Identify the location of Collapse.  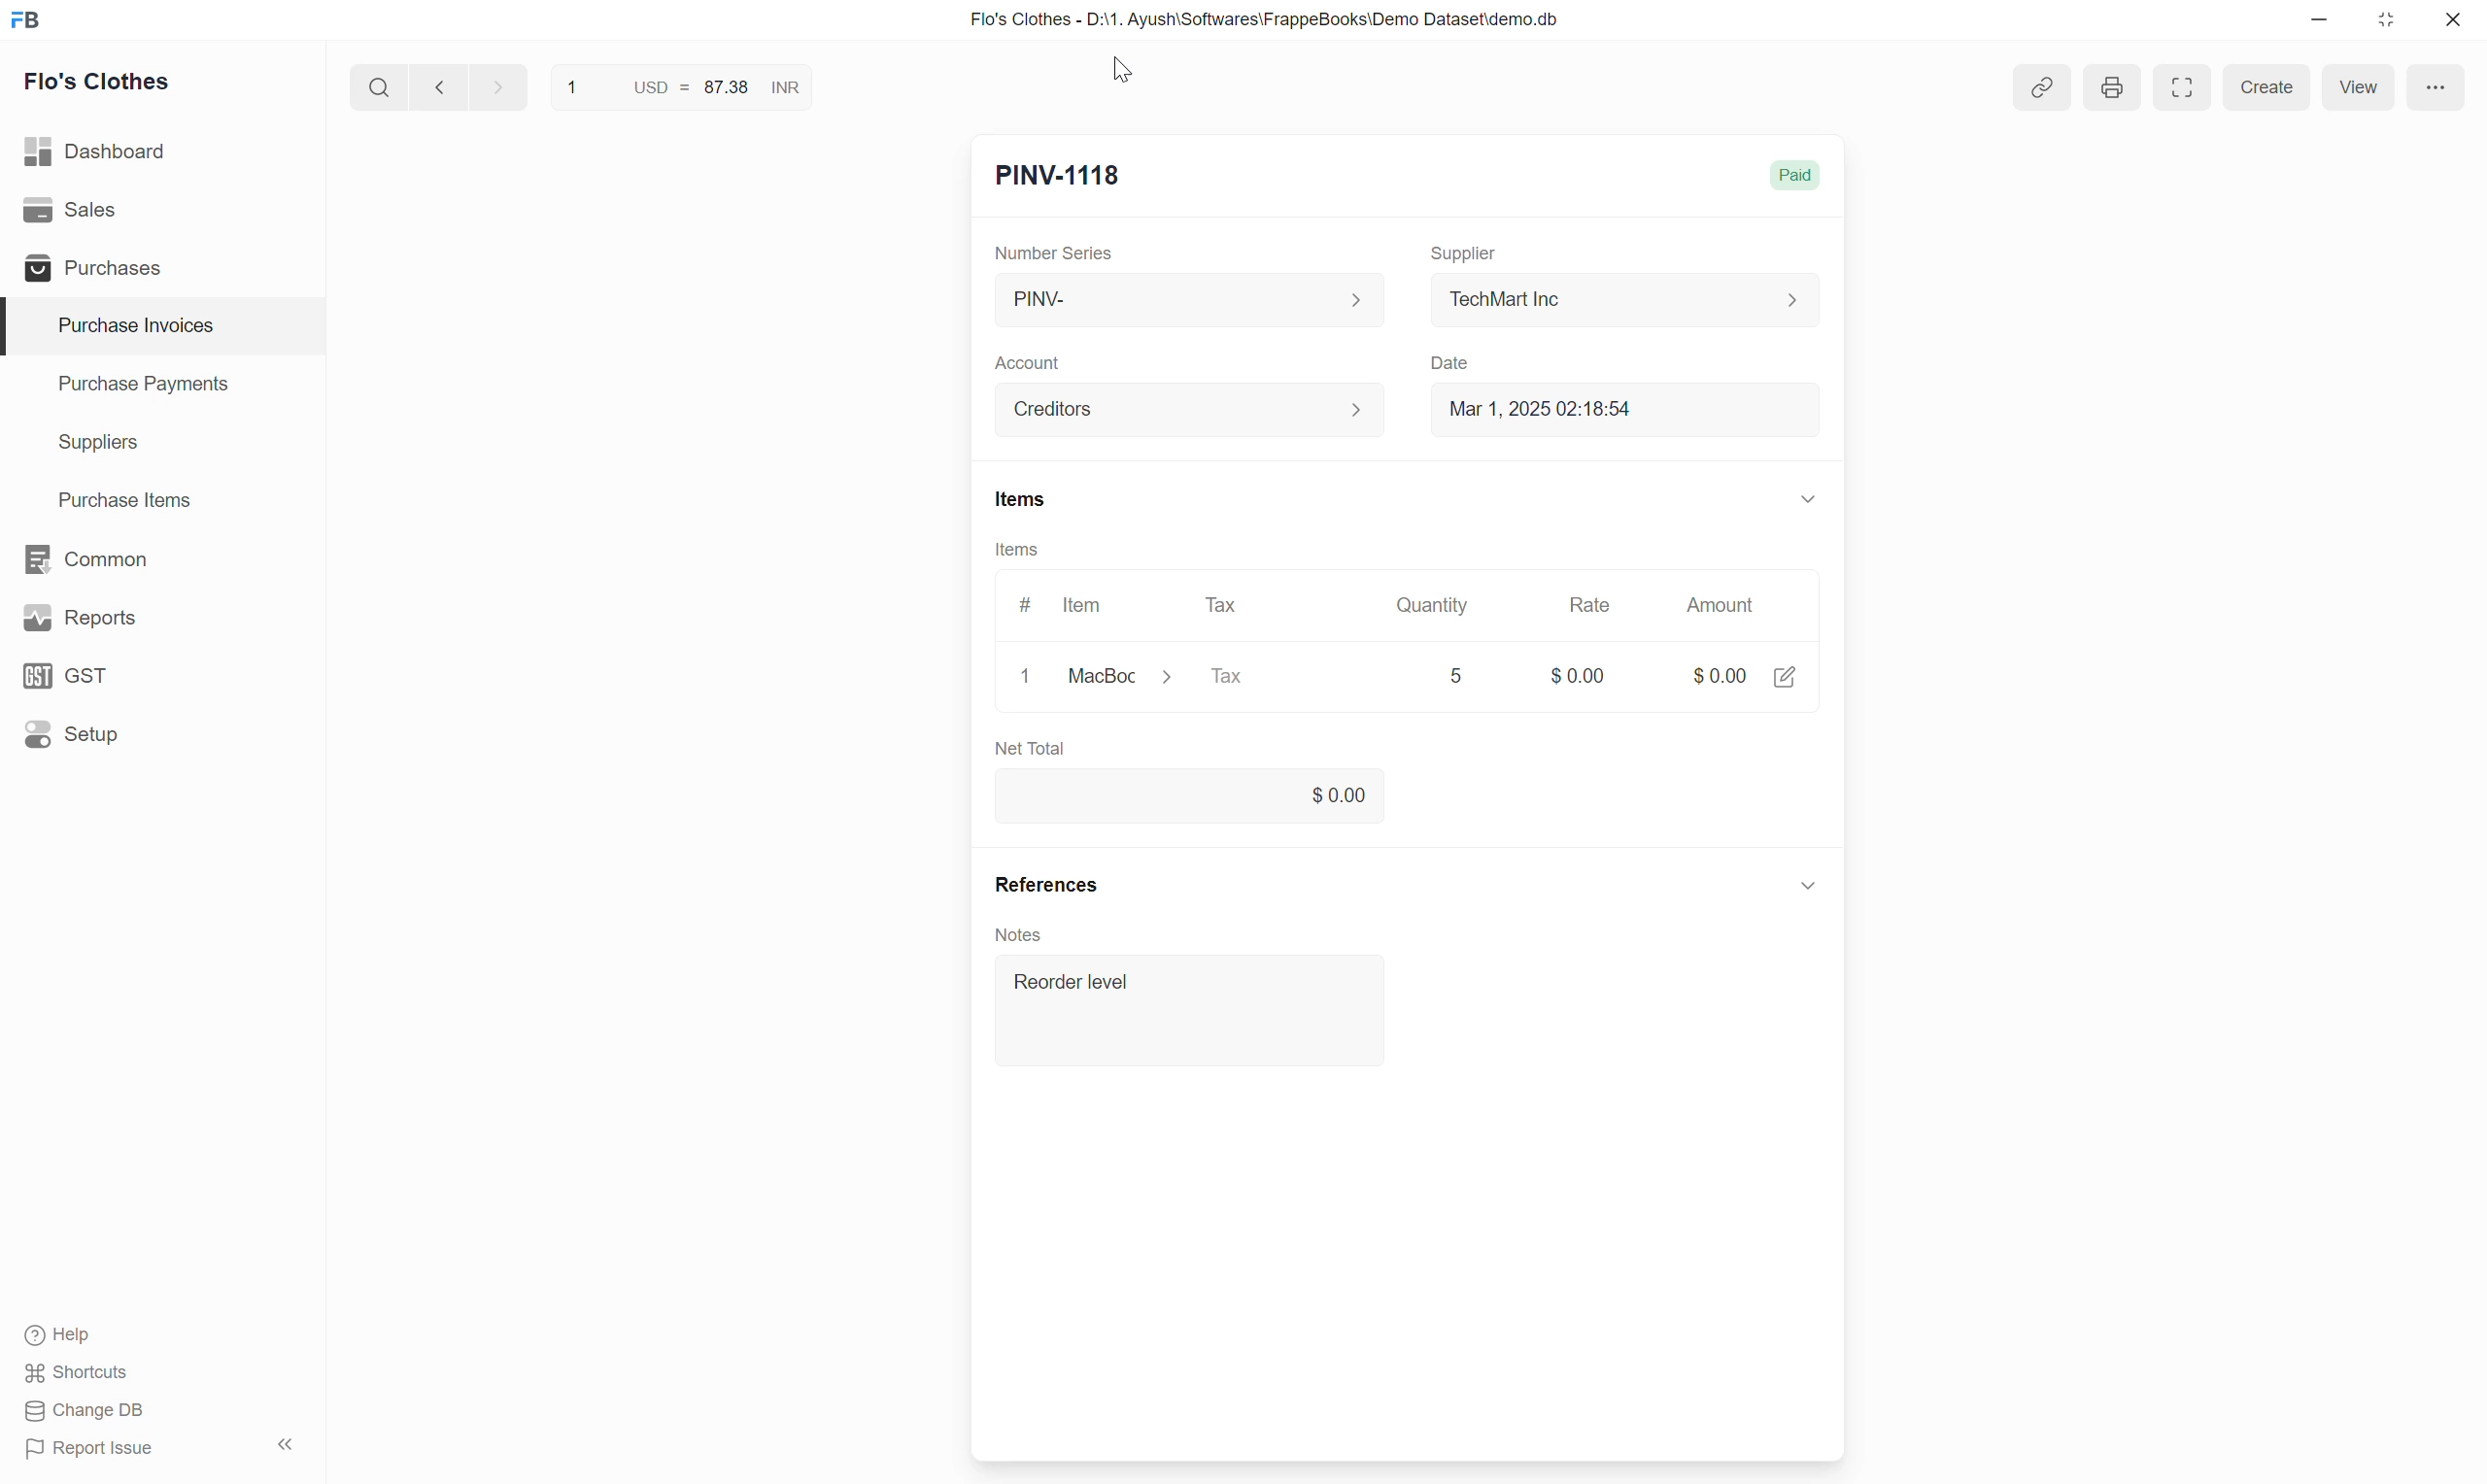
(1807, 883).